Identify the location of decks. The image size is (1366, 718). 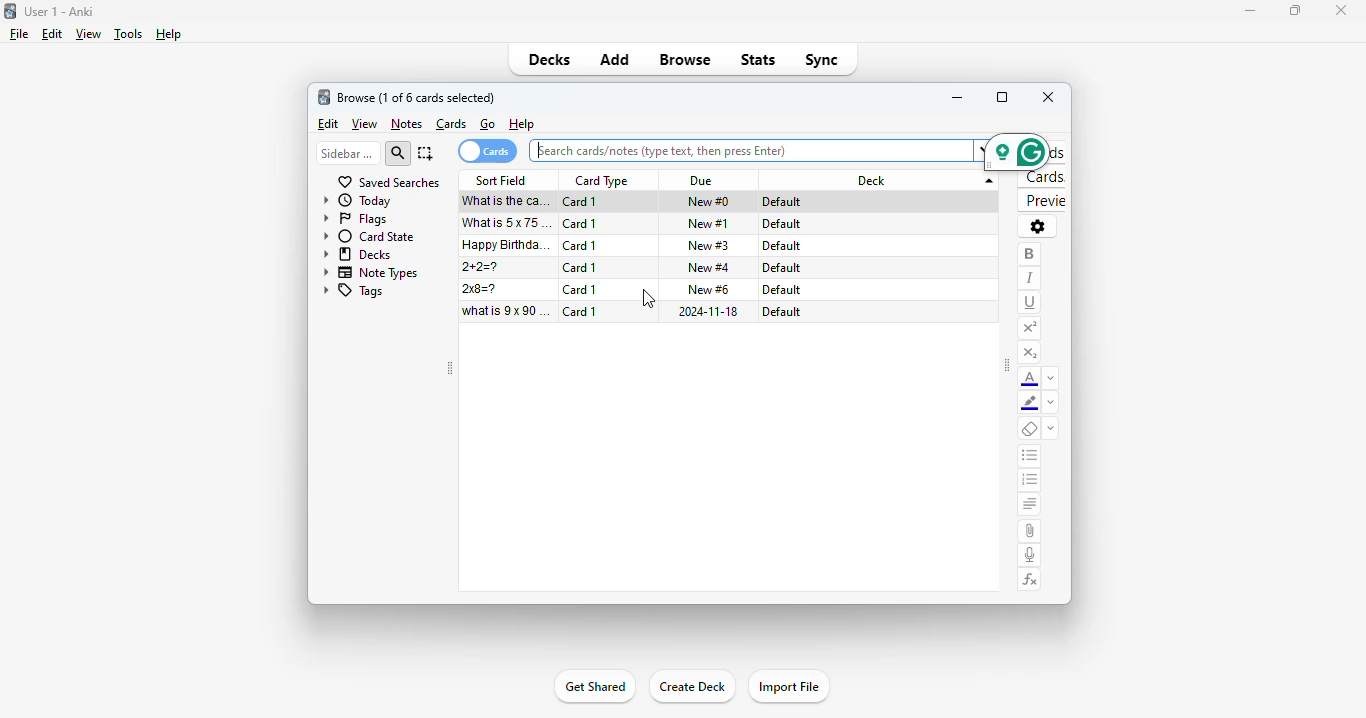
(550, 59).